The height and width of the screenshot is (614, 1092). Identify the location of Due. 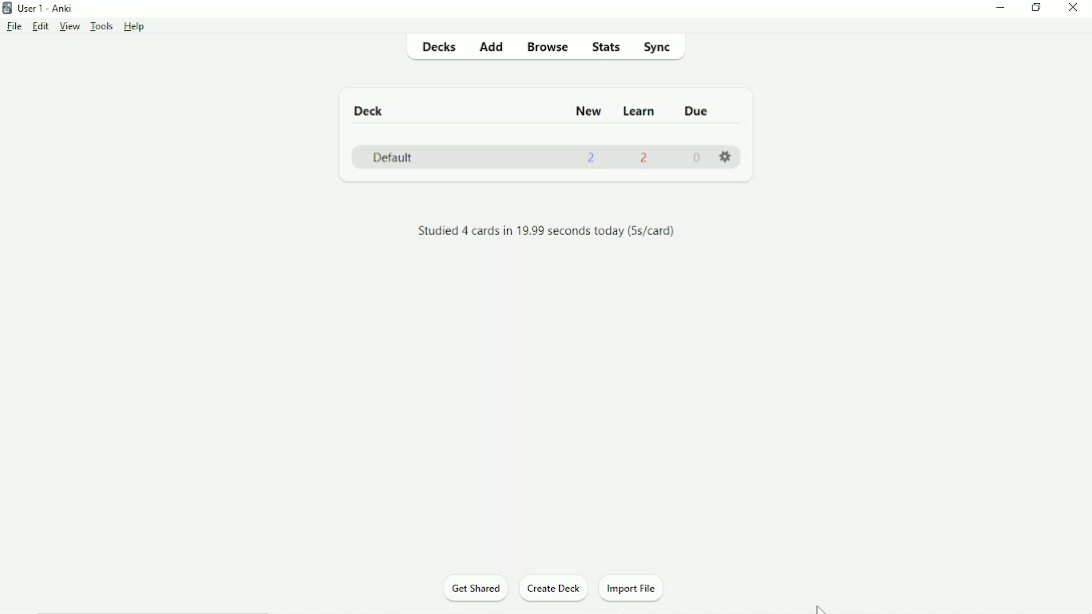
(699, 111).